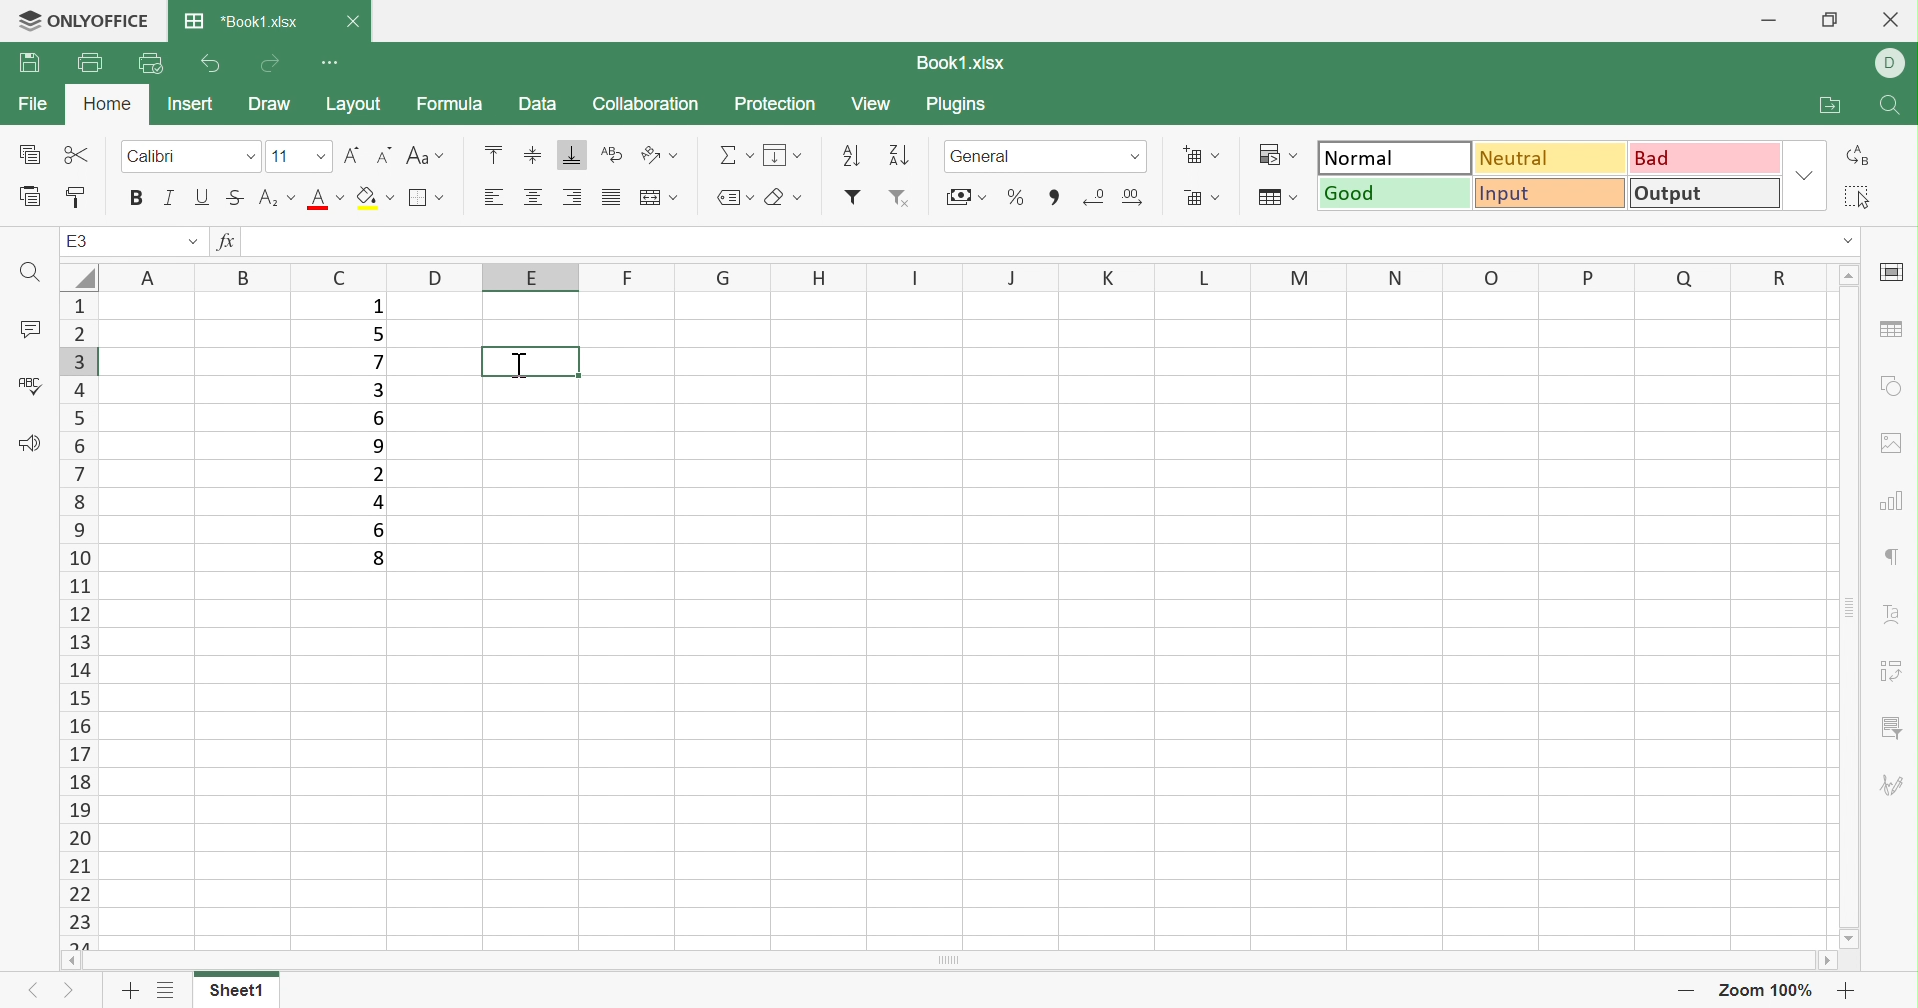  What do you see at coordinates (130, 993) in the screenshot?
I see `Add sheet` at bounding box center [130, 993].